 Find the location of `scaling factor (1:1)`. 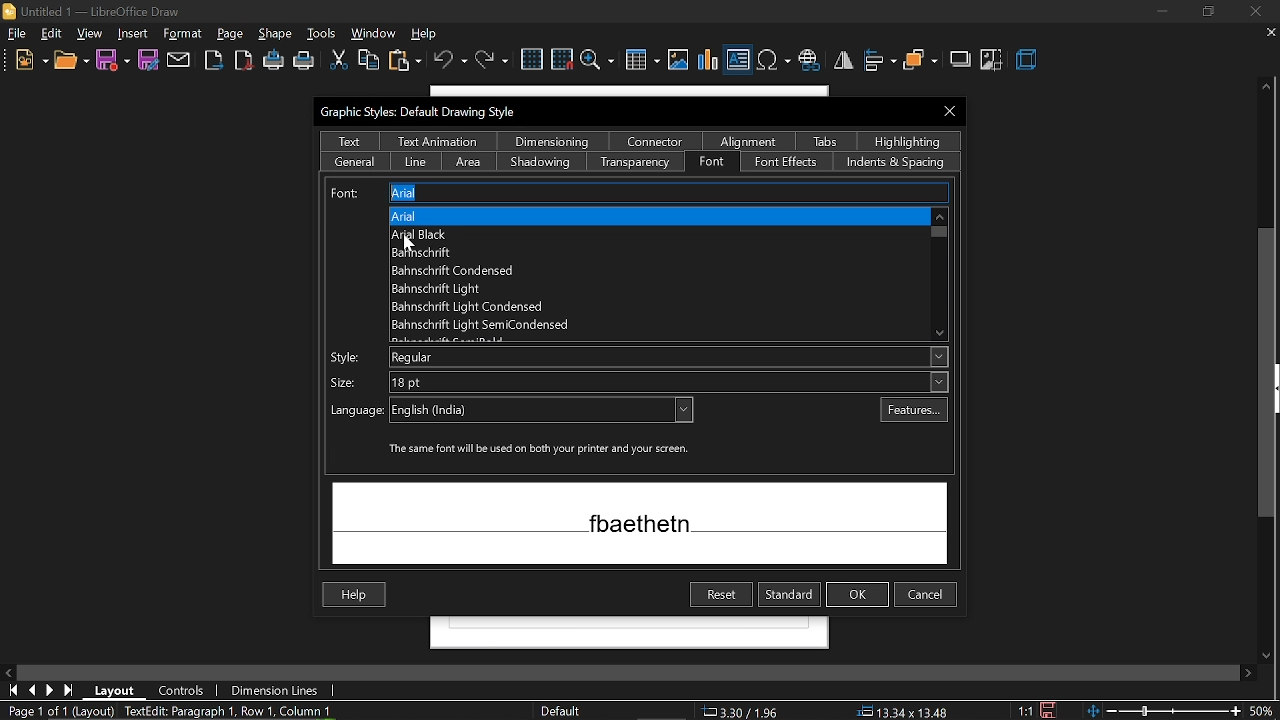

scaling factor (1:1) is located at coordinates (1025, 709).